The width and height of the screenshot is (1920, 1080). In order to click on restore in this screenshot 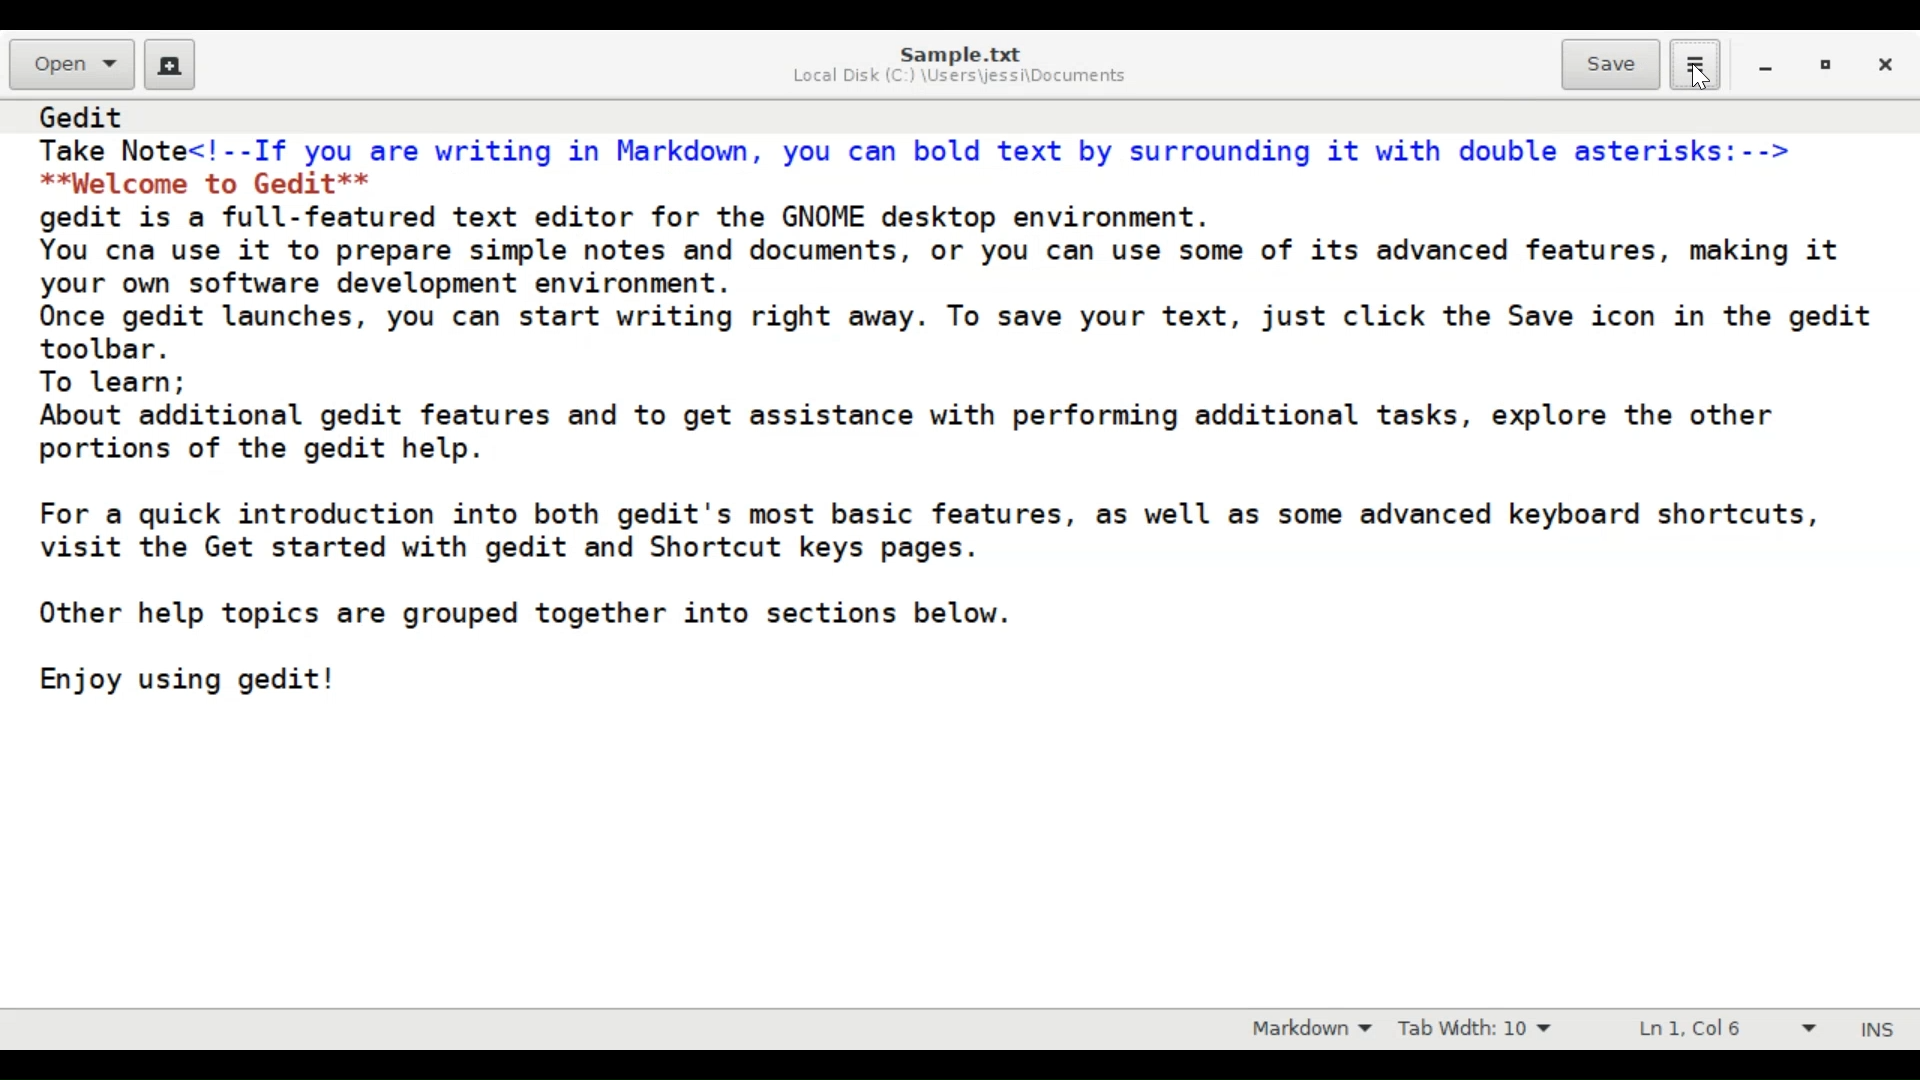, I will do `click(1831, 67)`.